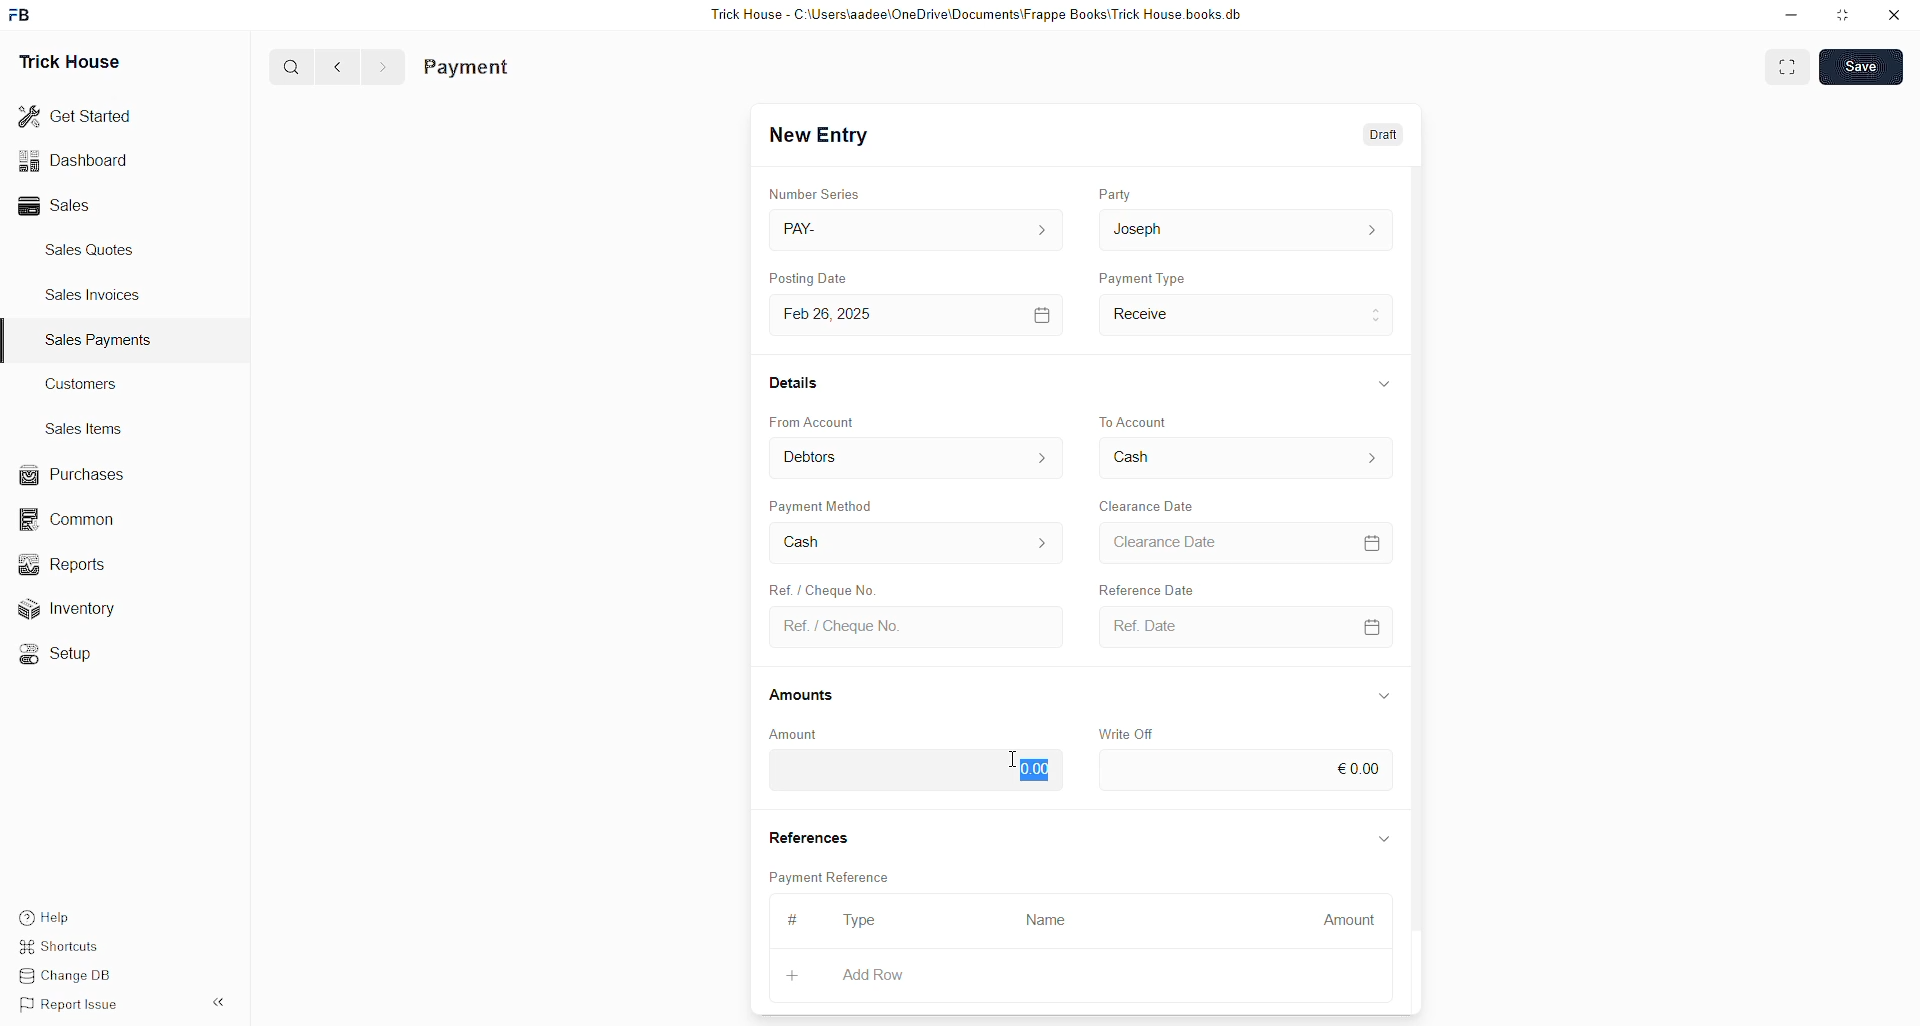 This screenshot has height=1026, width=1920. I want to click on Setup, so click(65, 657).